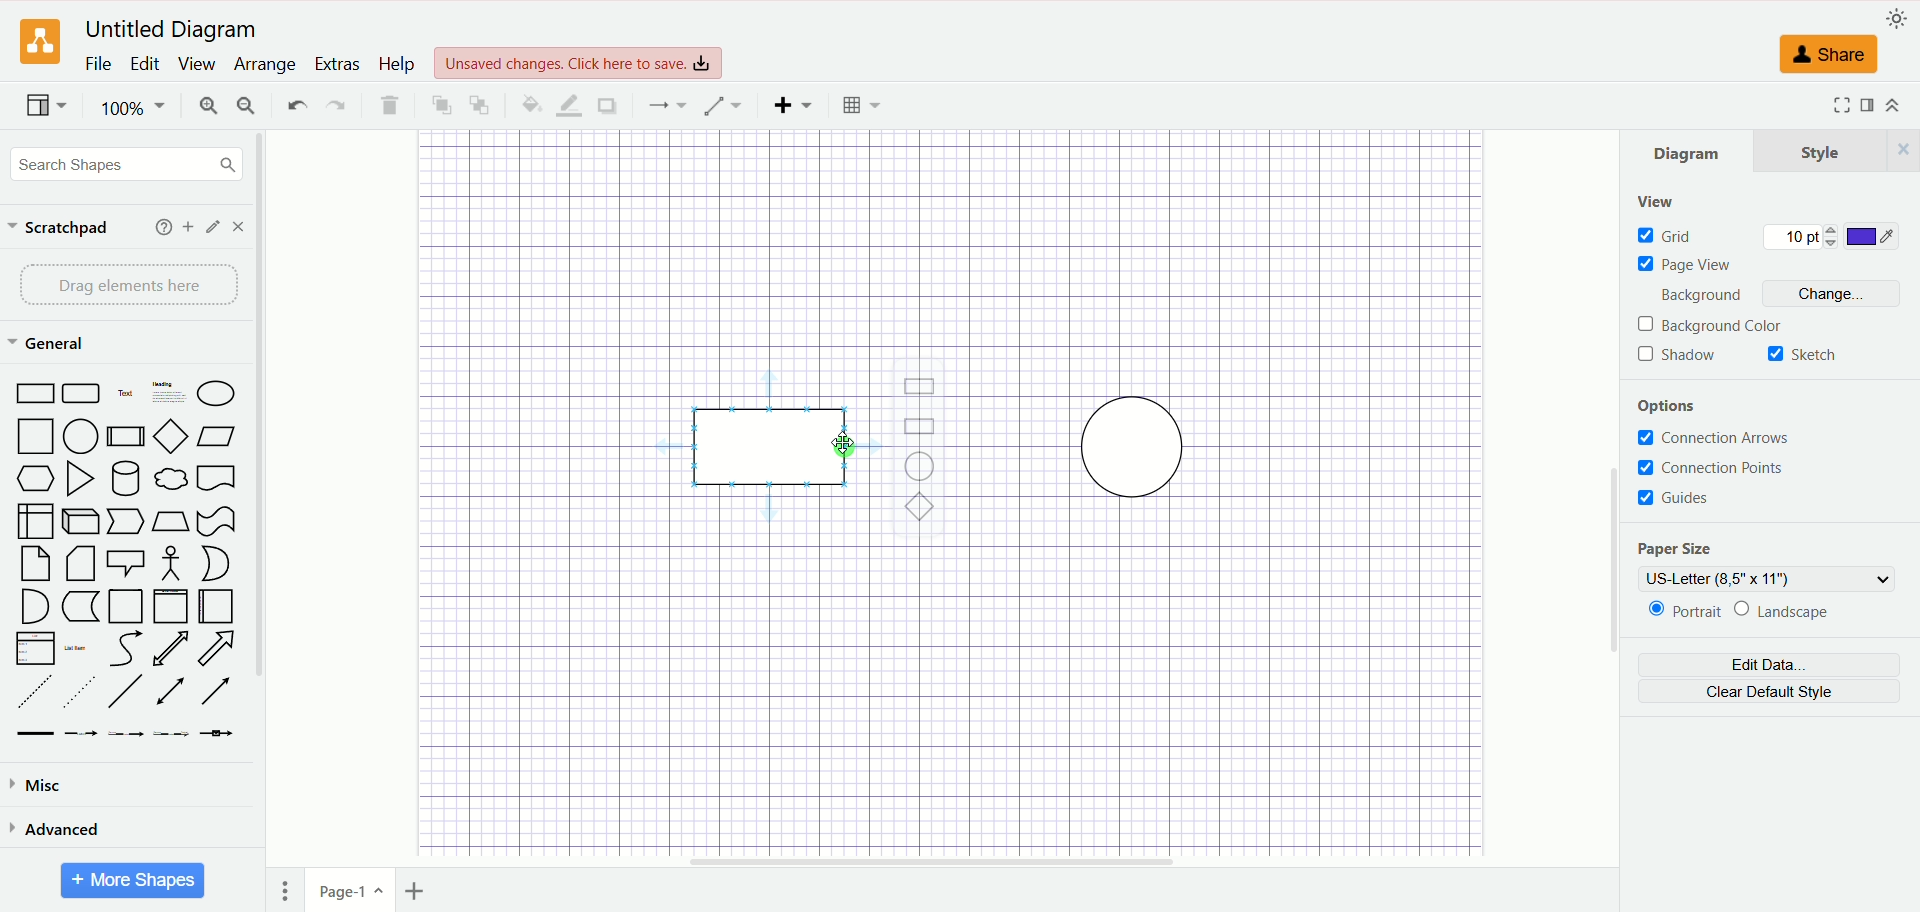 The height and width of the screenshot is (912, 1920). What do you see at coordinates (217, 608) in the screenshot?
I see `Horizontal Page` at bounding box center [217, 608].